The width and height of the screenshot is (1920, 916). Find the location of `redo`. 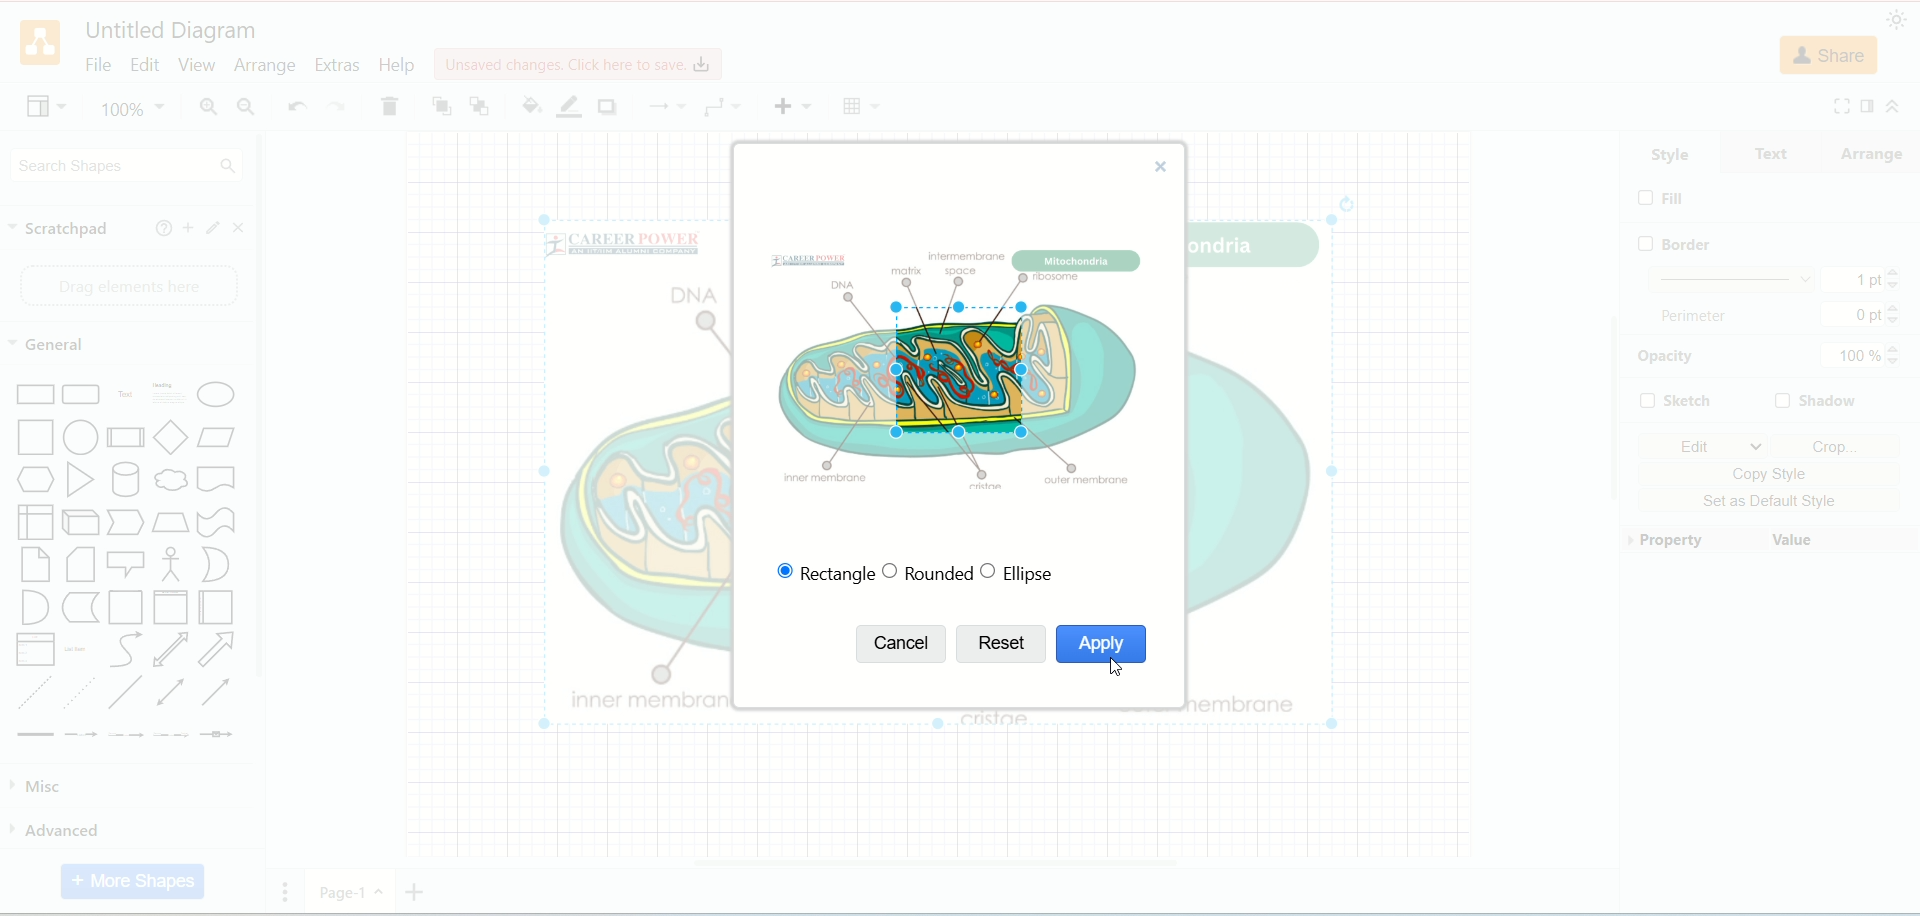

redo is located at coordinates (337, 108).